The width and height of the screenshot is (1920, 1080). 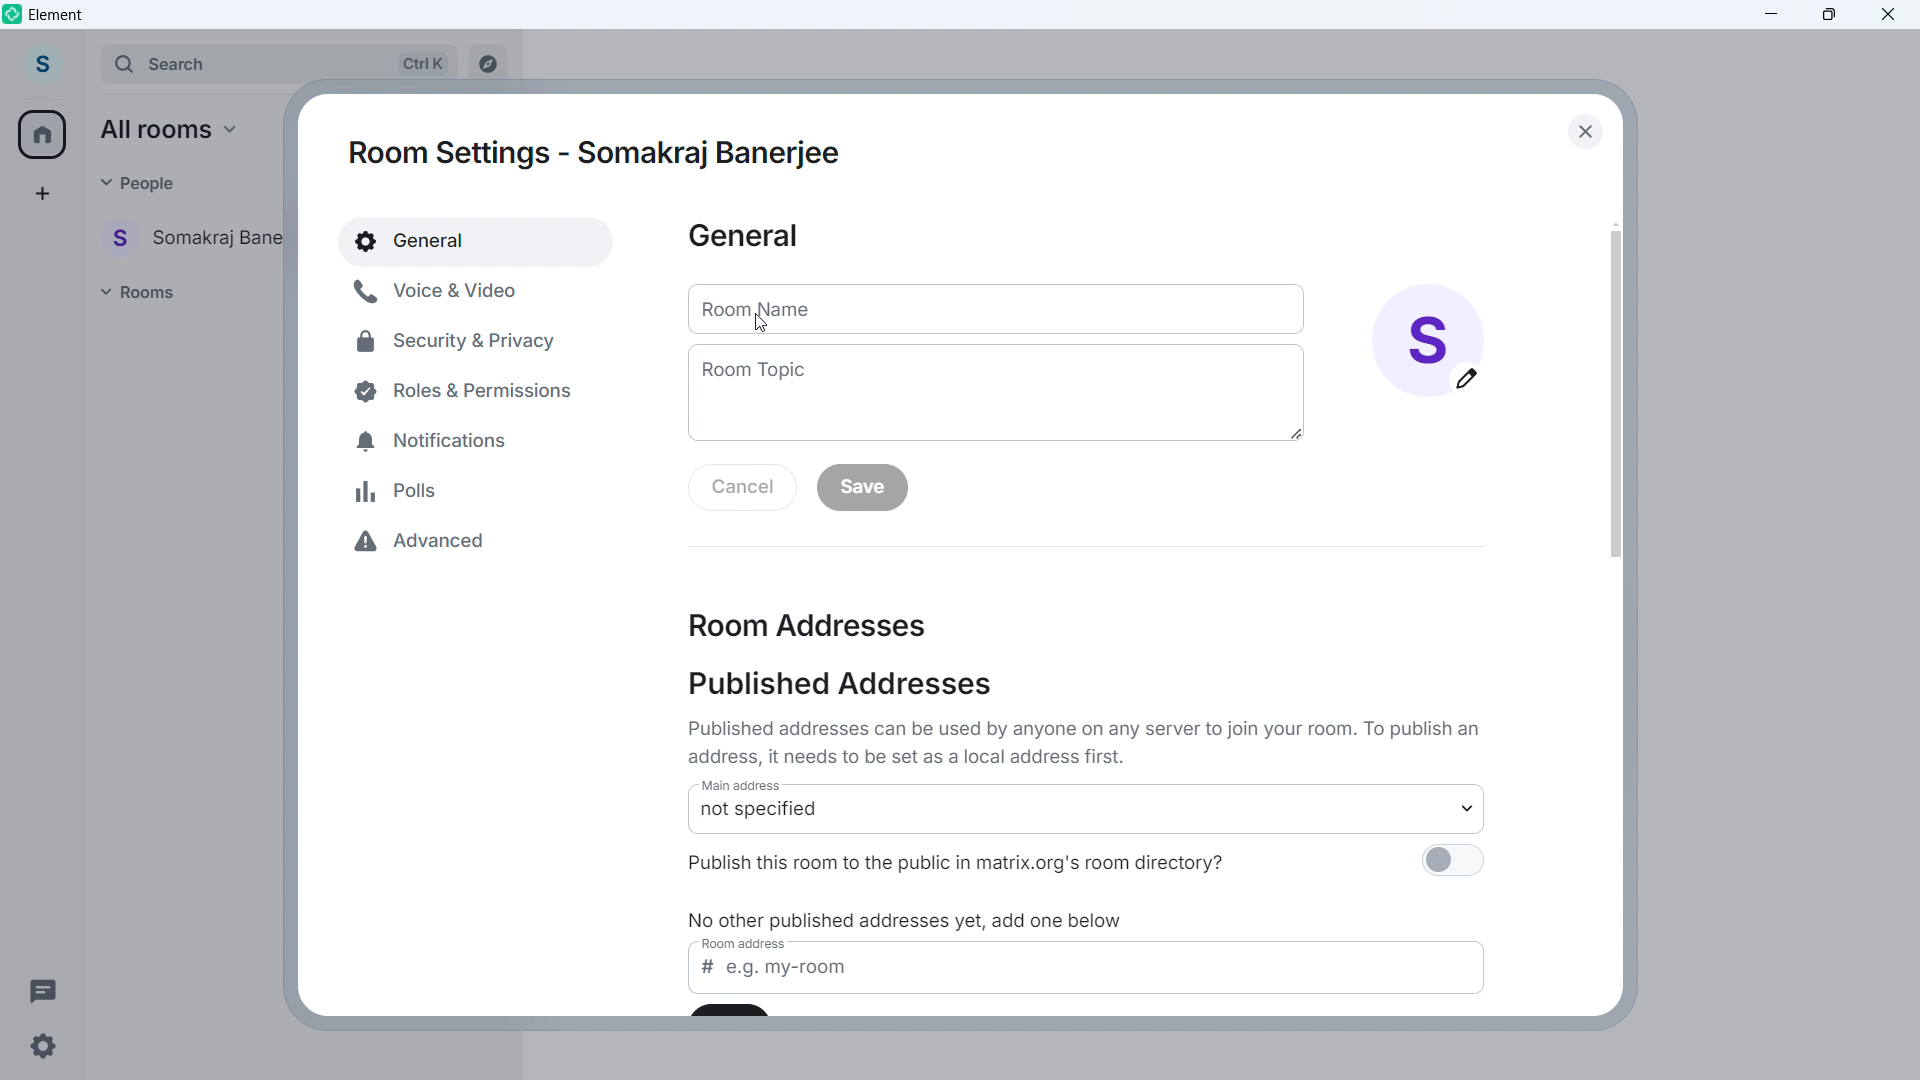 I want to click on Roles and permissions , so click(x=455, y=390).